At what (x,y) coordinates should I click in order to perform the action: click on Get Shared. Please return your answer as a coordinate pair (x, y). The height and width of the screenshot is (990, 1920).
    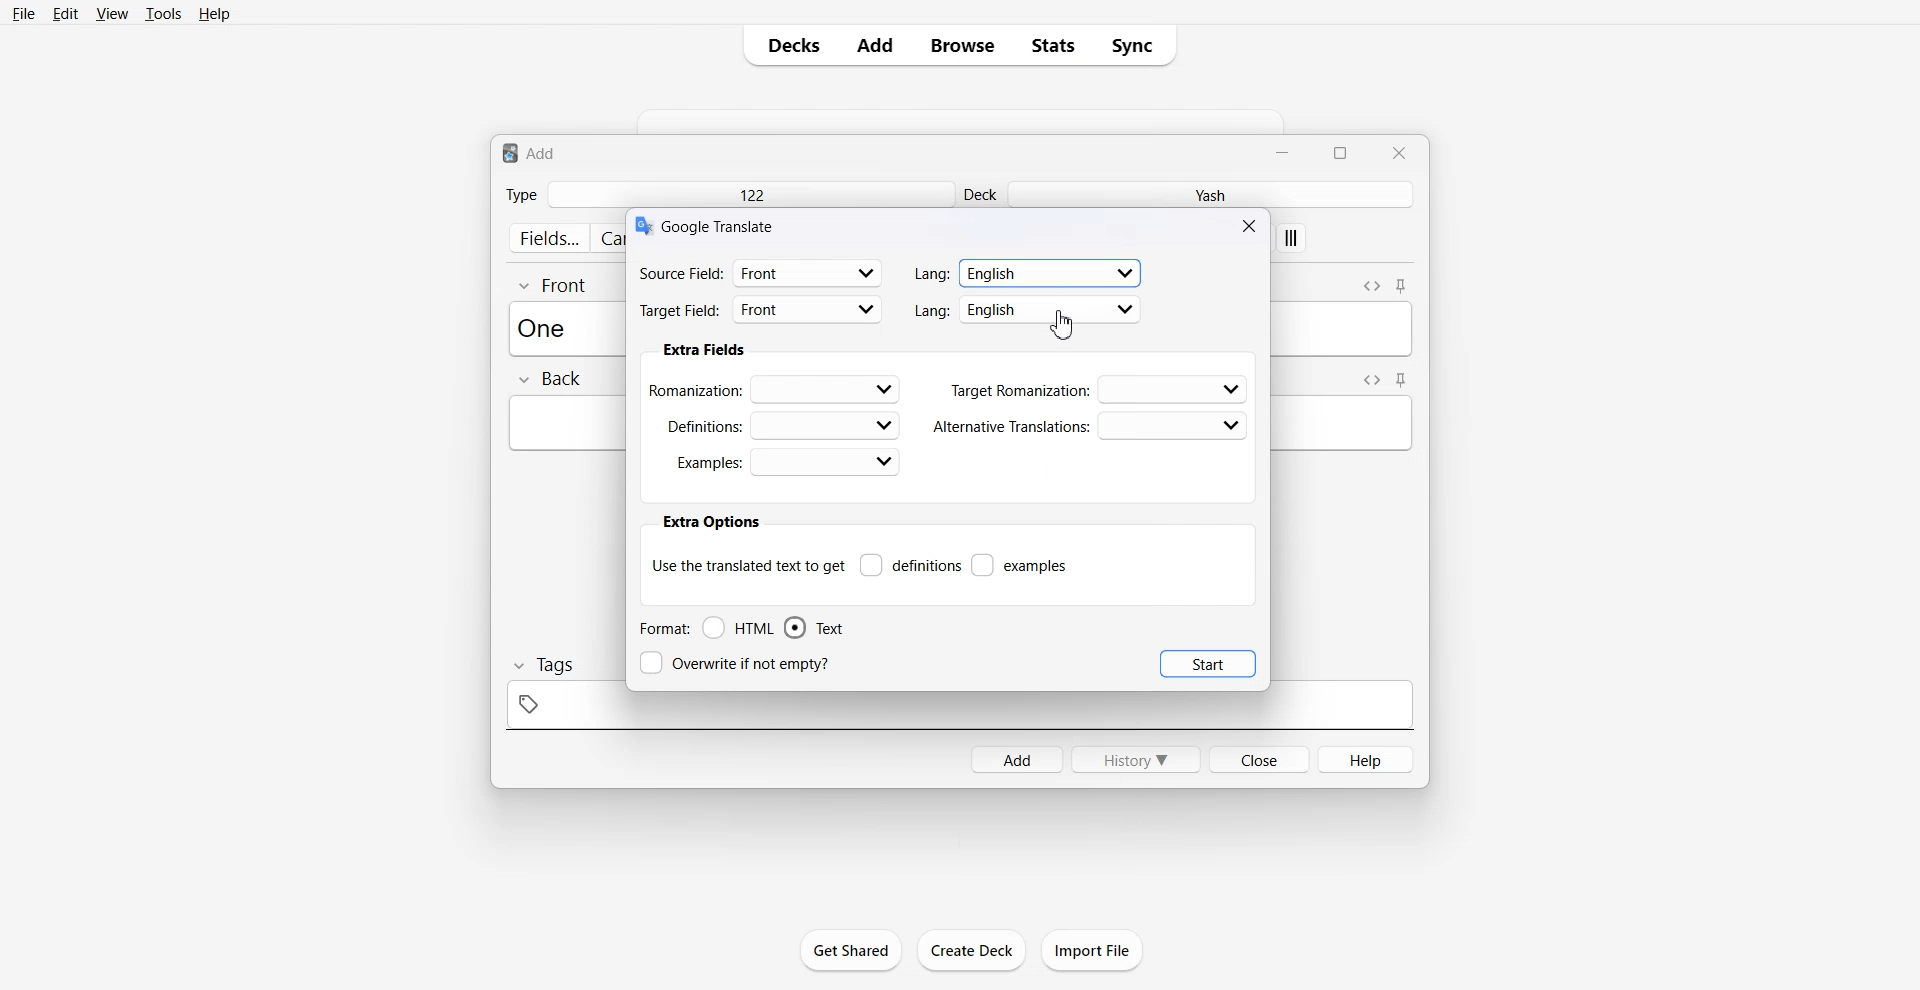
    Looking at the image, I should click on (852, 950).